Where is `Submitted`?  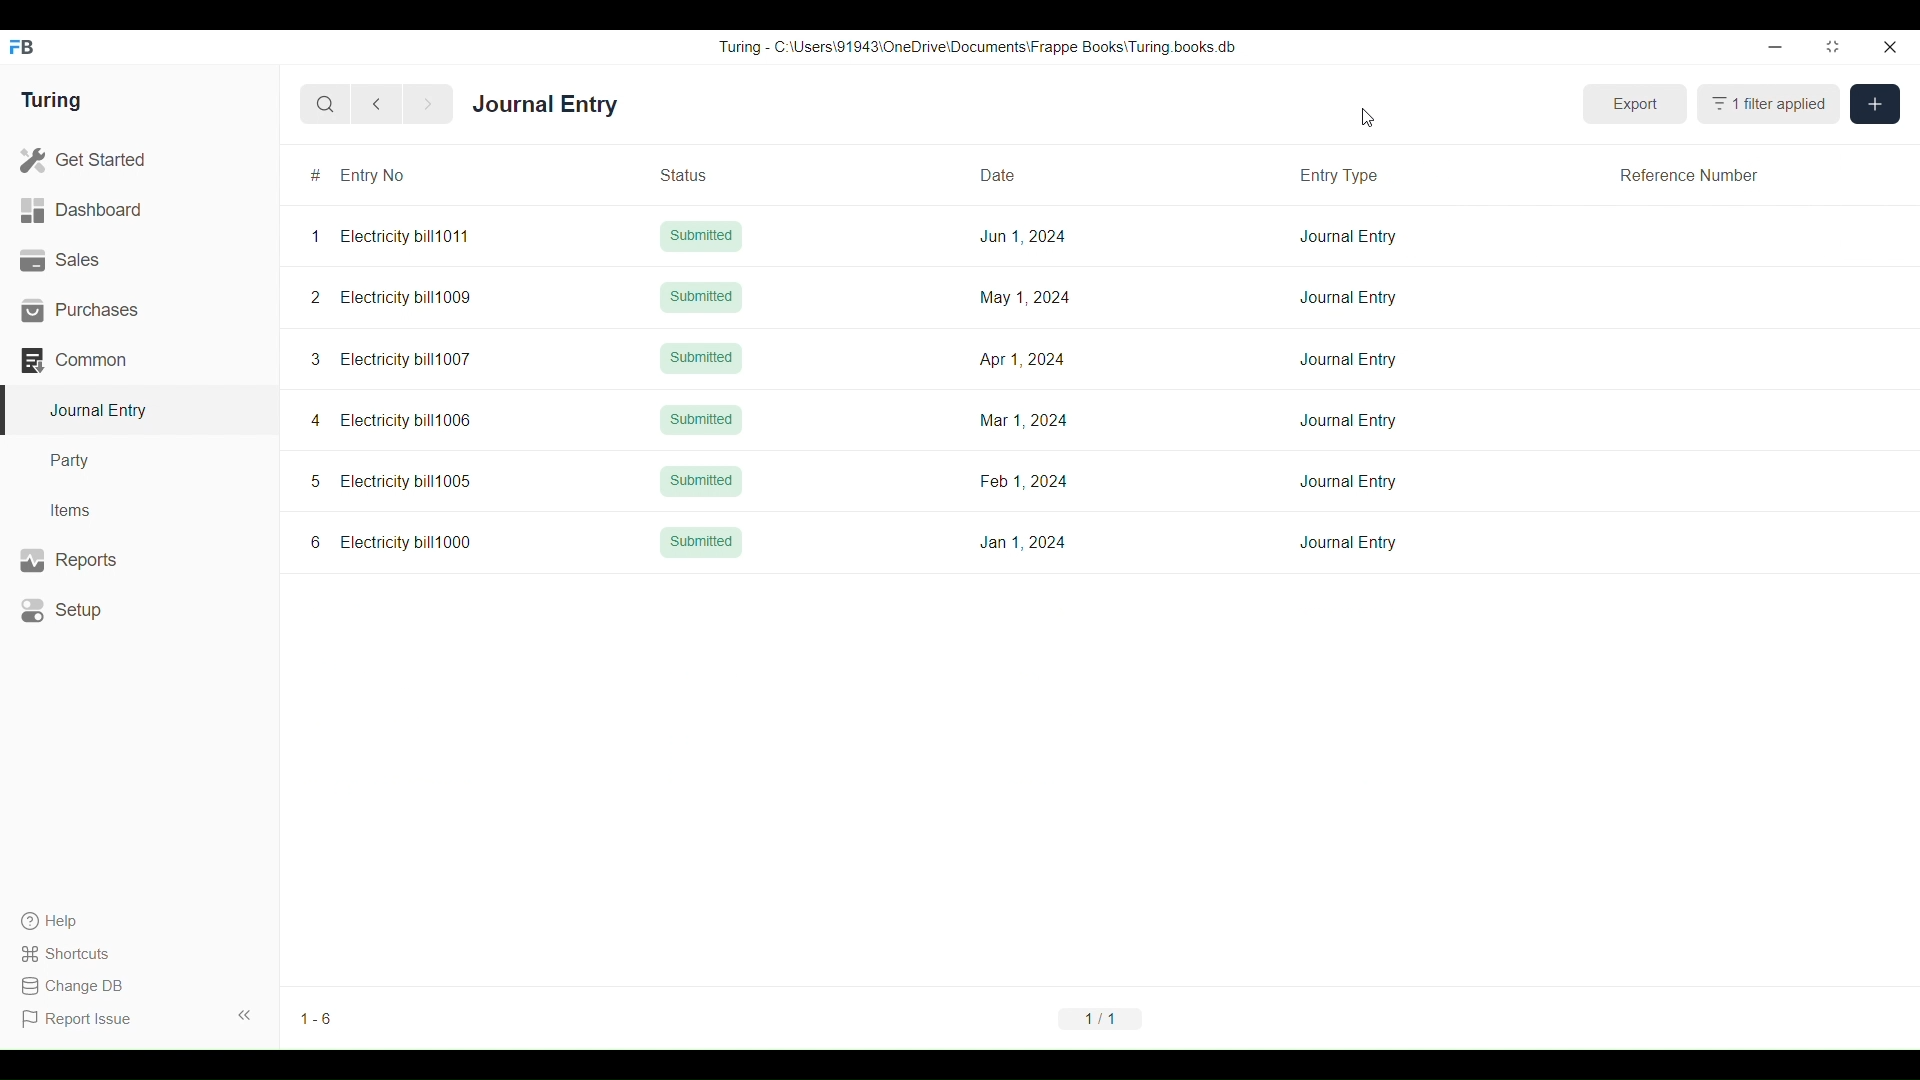
Submitted is located at coordinates (702, 236).